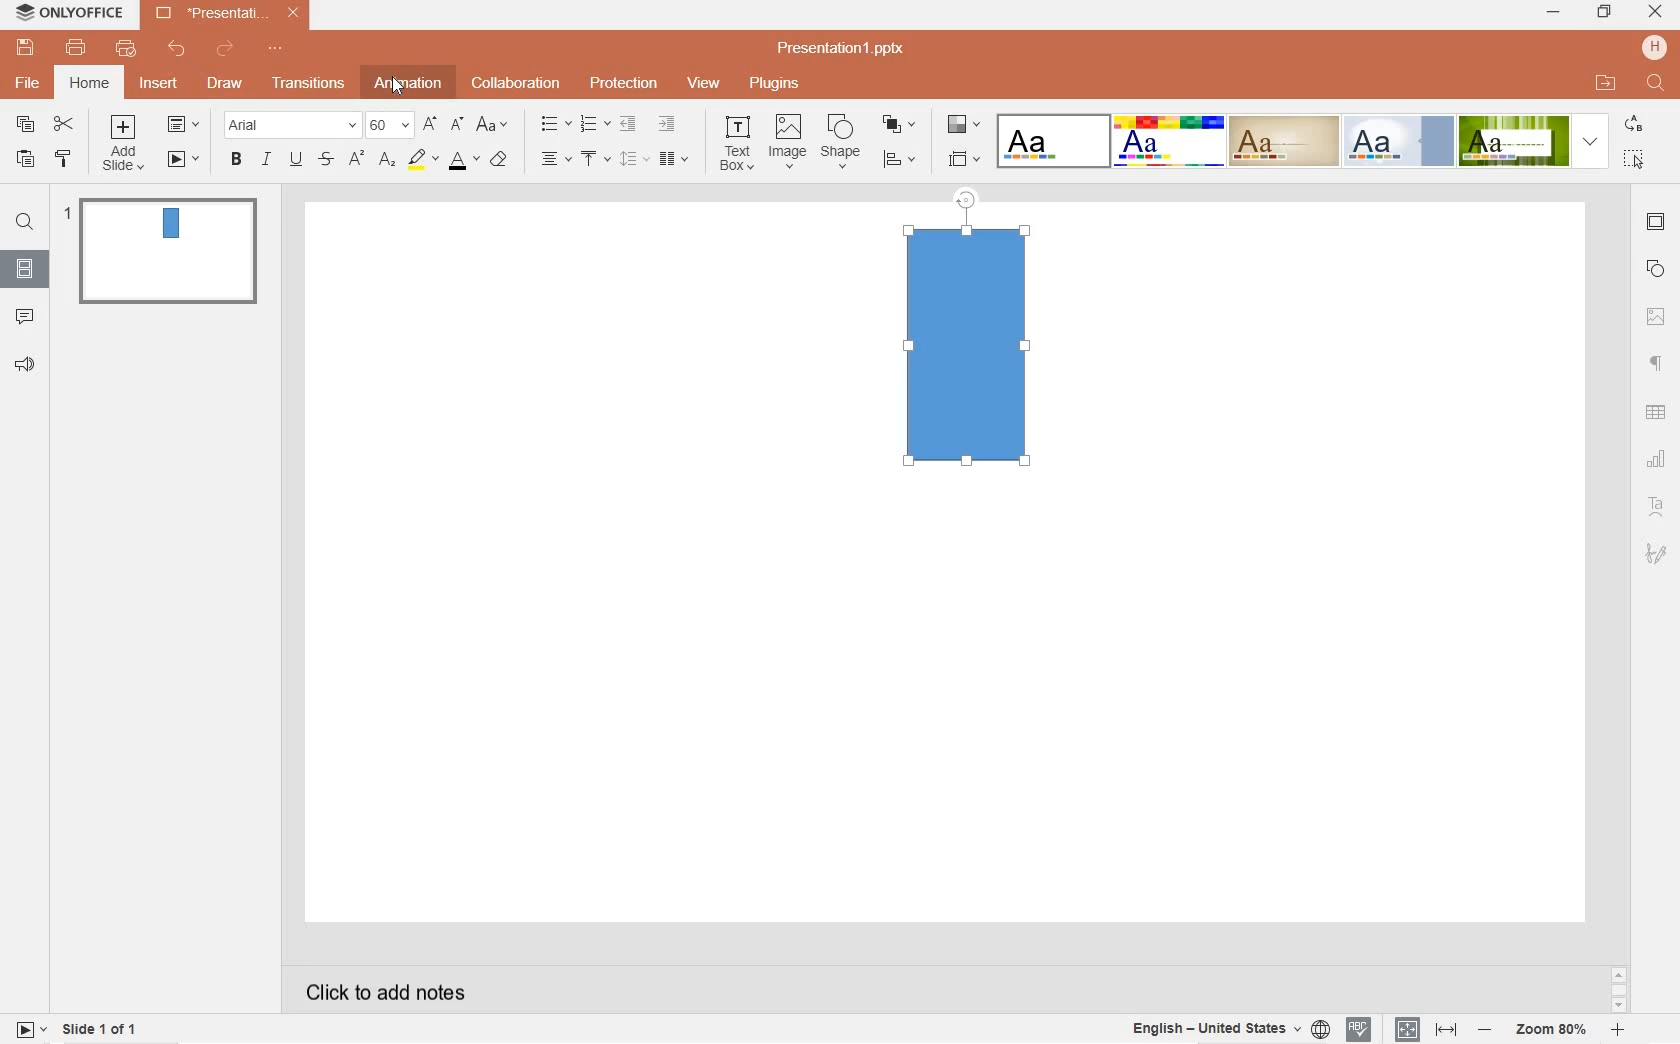  Describe the element at coordinates (1658, 413) in the screenshot. I see `table settings` at that location.